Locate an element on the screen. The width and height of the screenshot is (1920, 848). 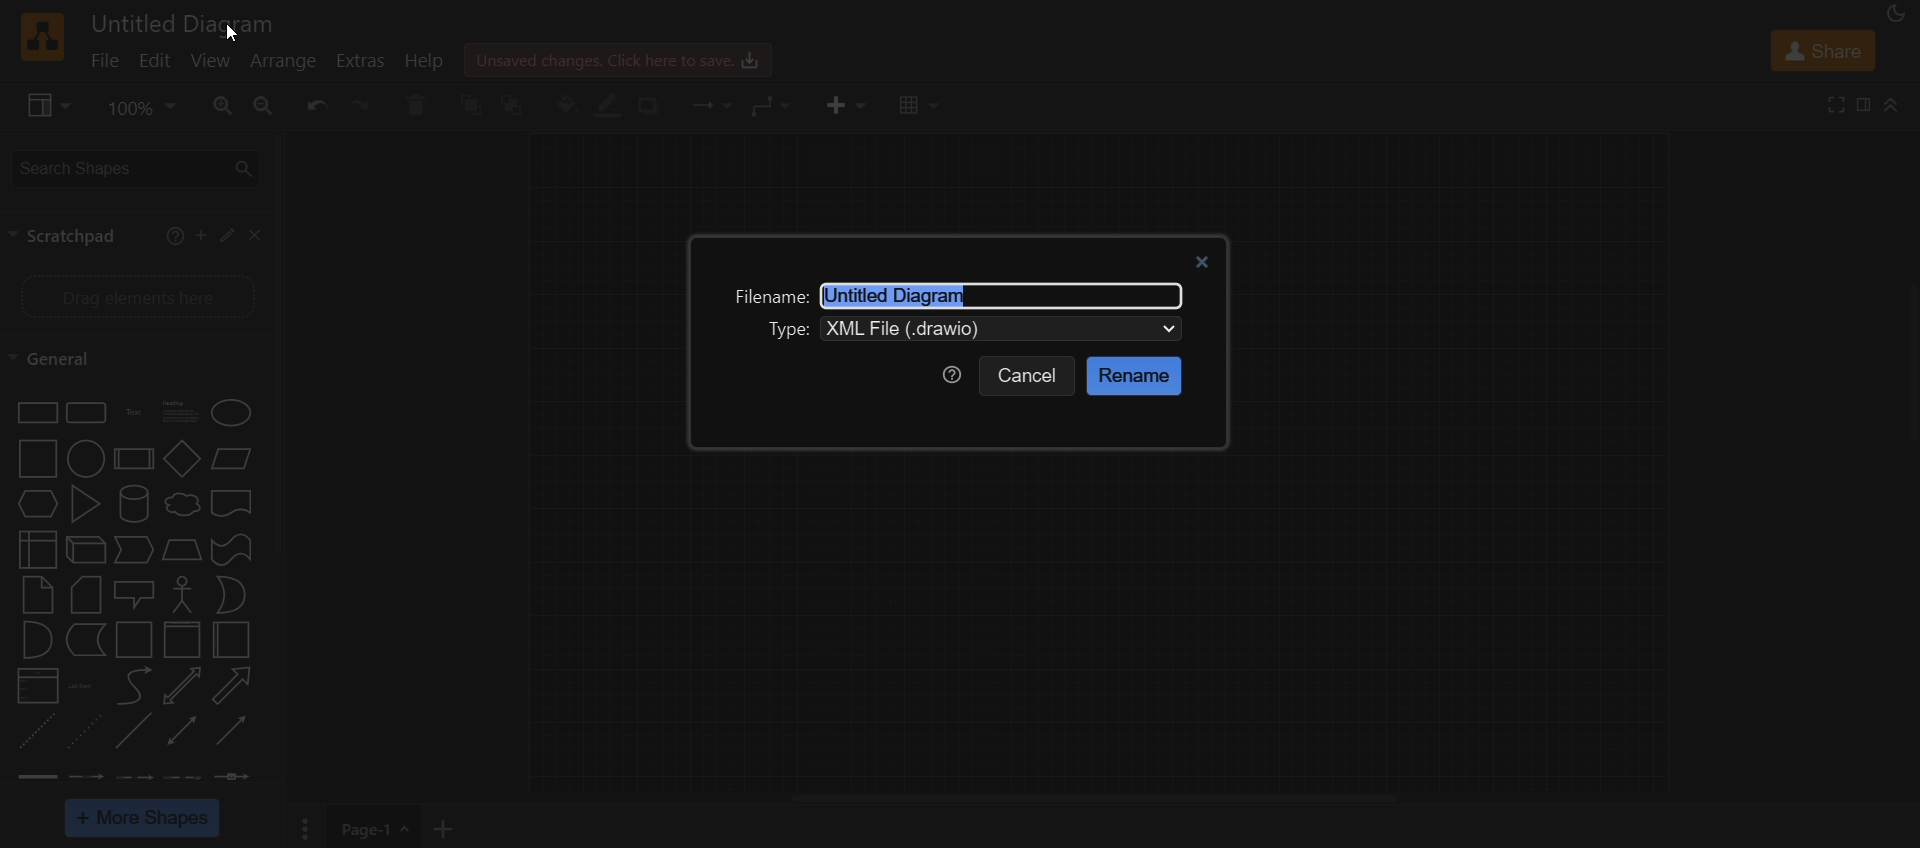
line color is located at coordinates (609, 105).